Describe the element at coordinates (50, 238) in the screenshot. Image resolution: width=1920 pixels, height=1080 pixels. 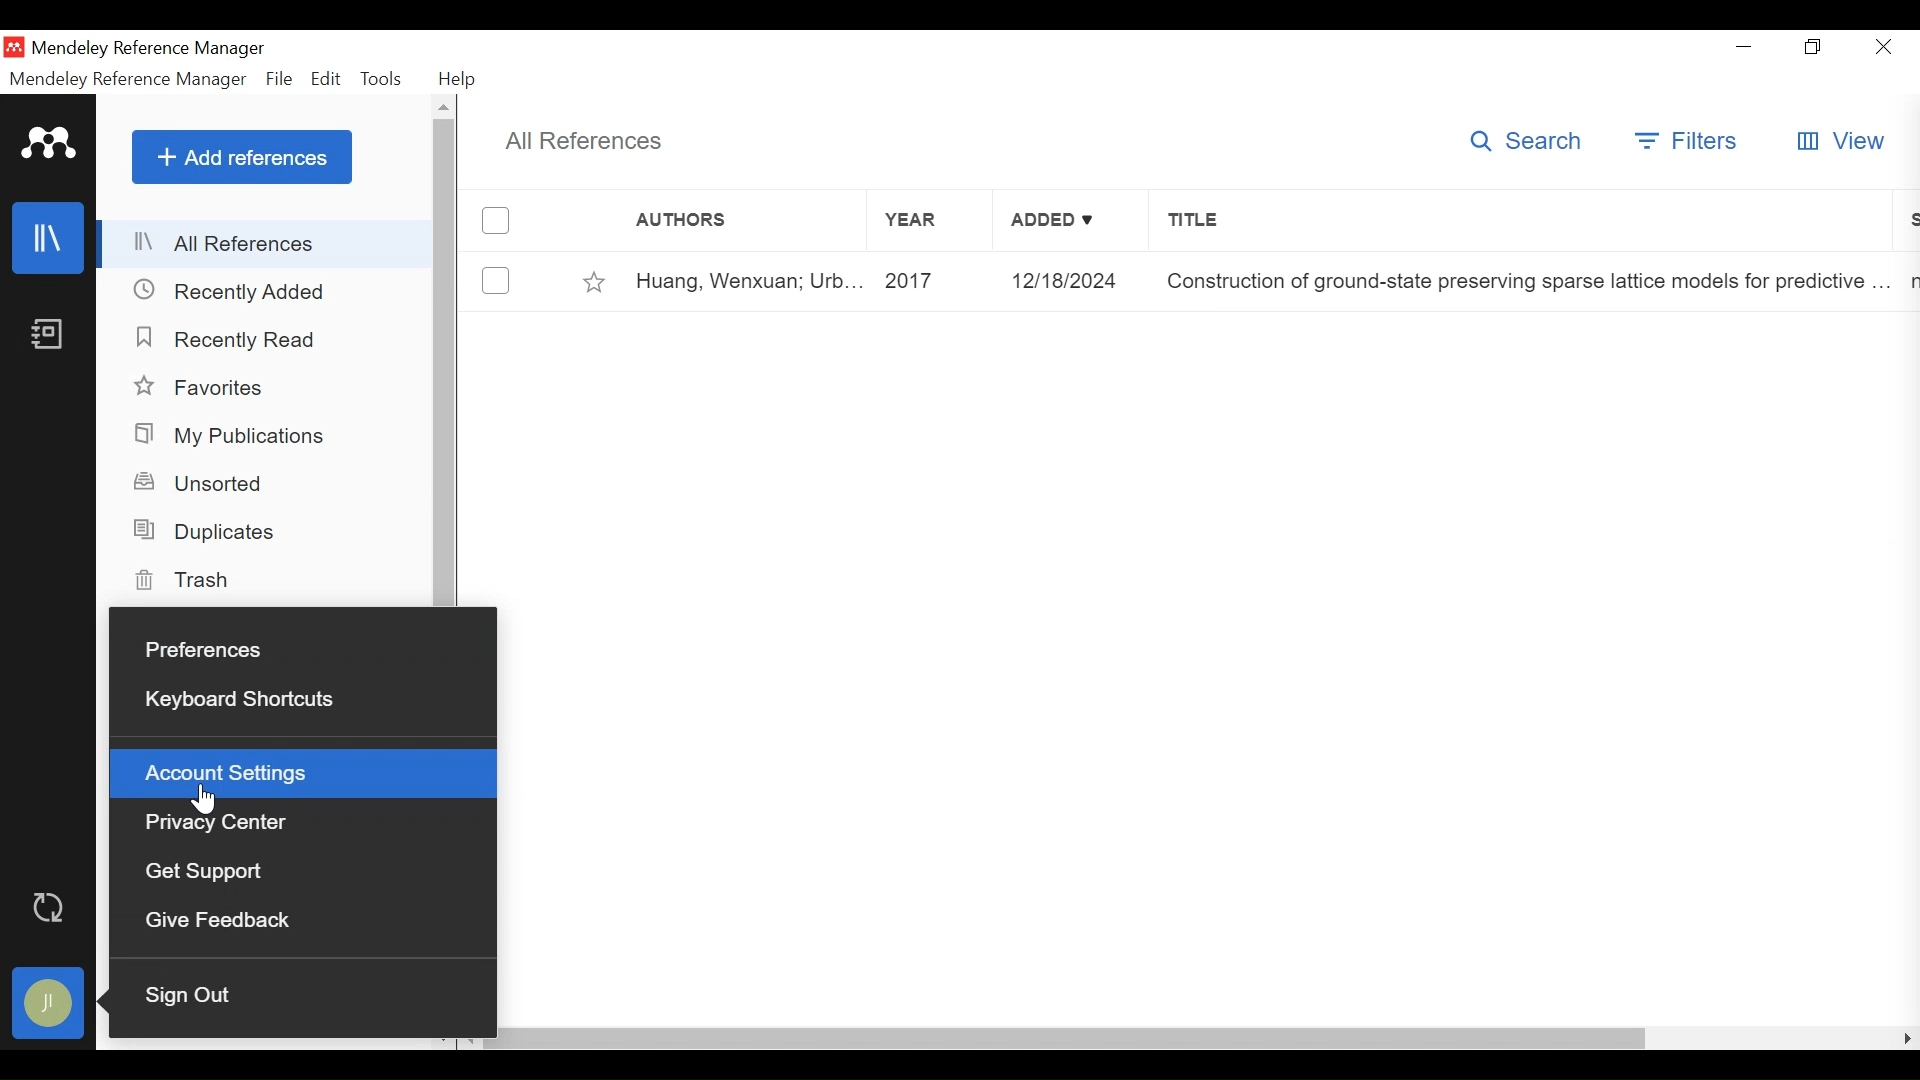
I see `Library` at that location.